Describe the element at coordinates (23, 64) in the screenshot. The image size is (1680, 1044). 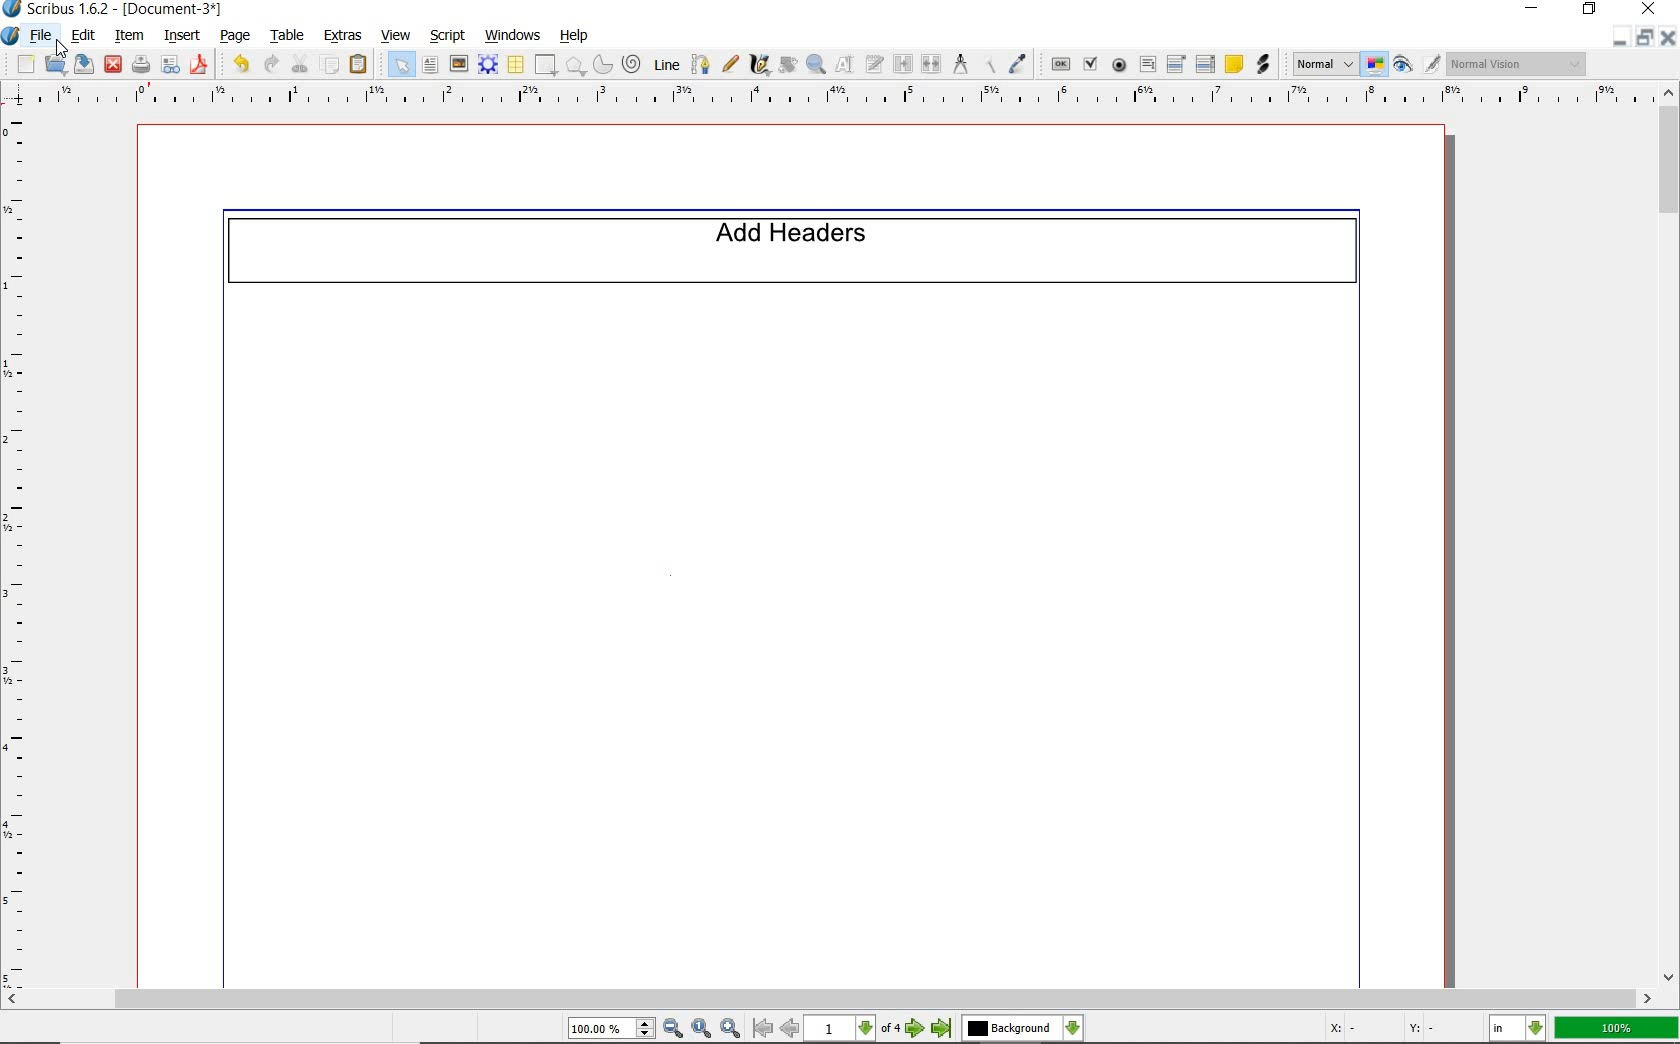
I see `new` at that location.